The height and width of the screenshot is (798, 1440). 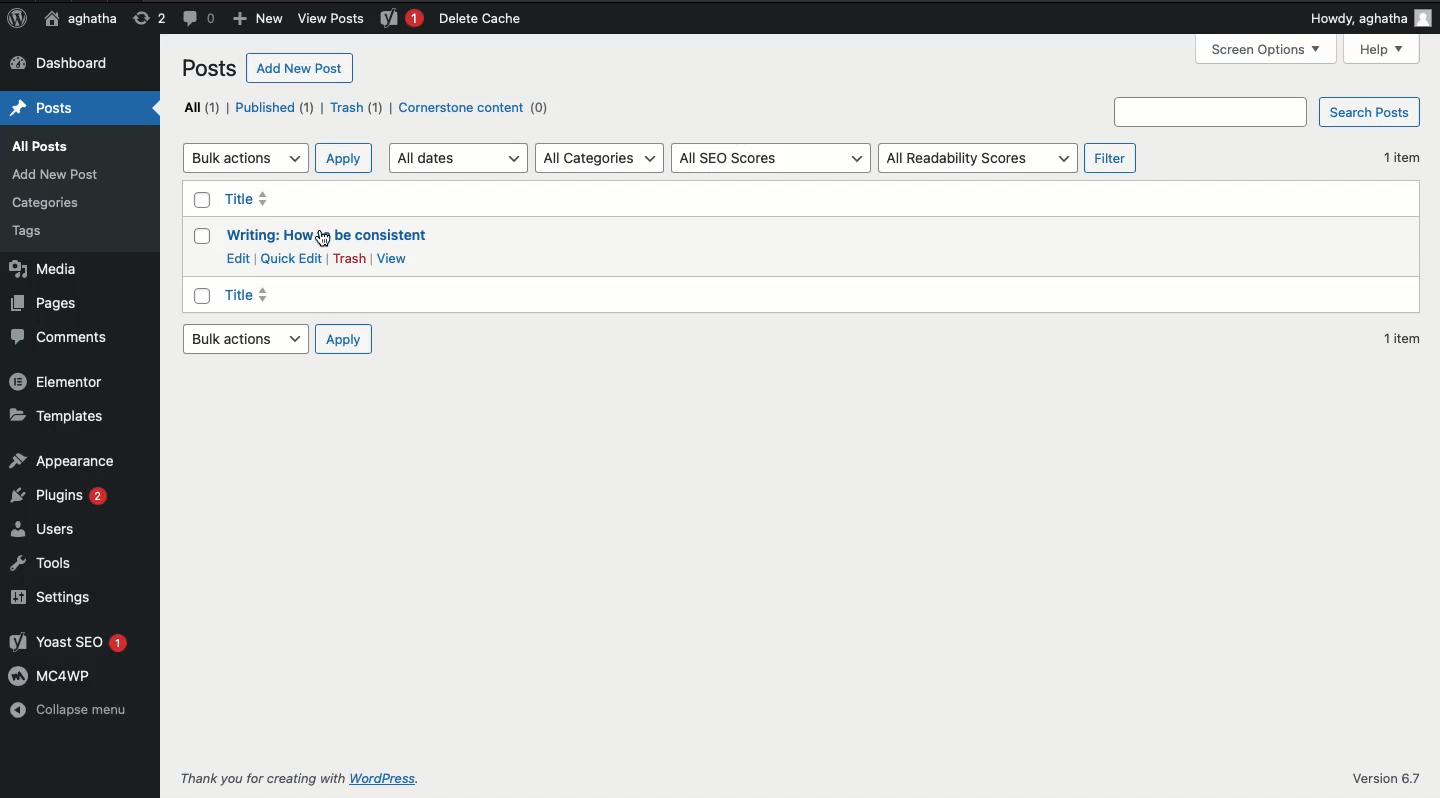 I want to click on Trash, so click(x=349, y=257).